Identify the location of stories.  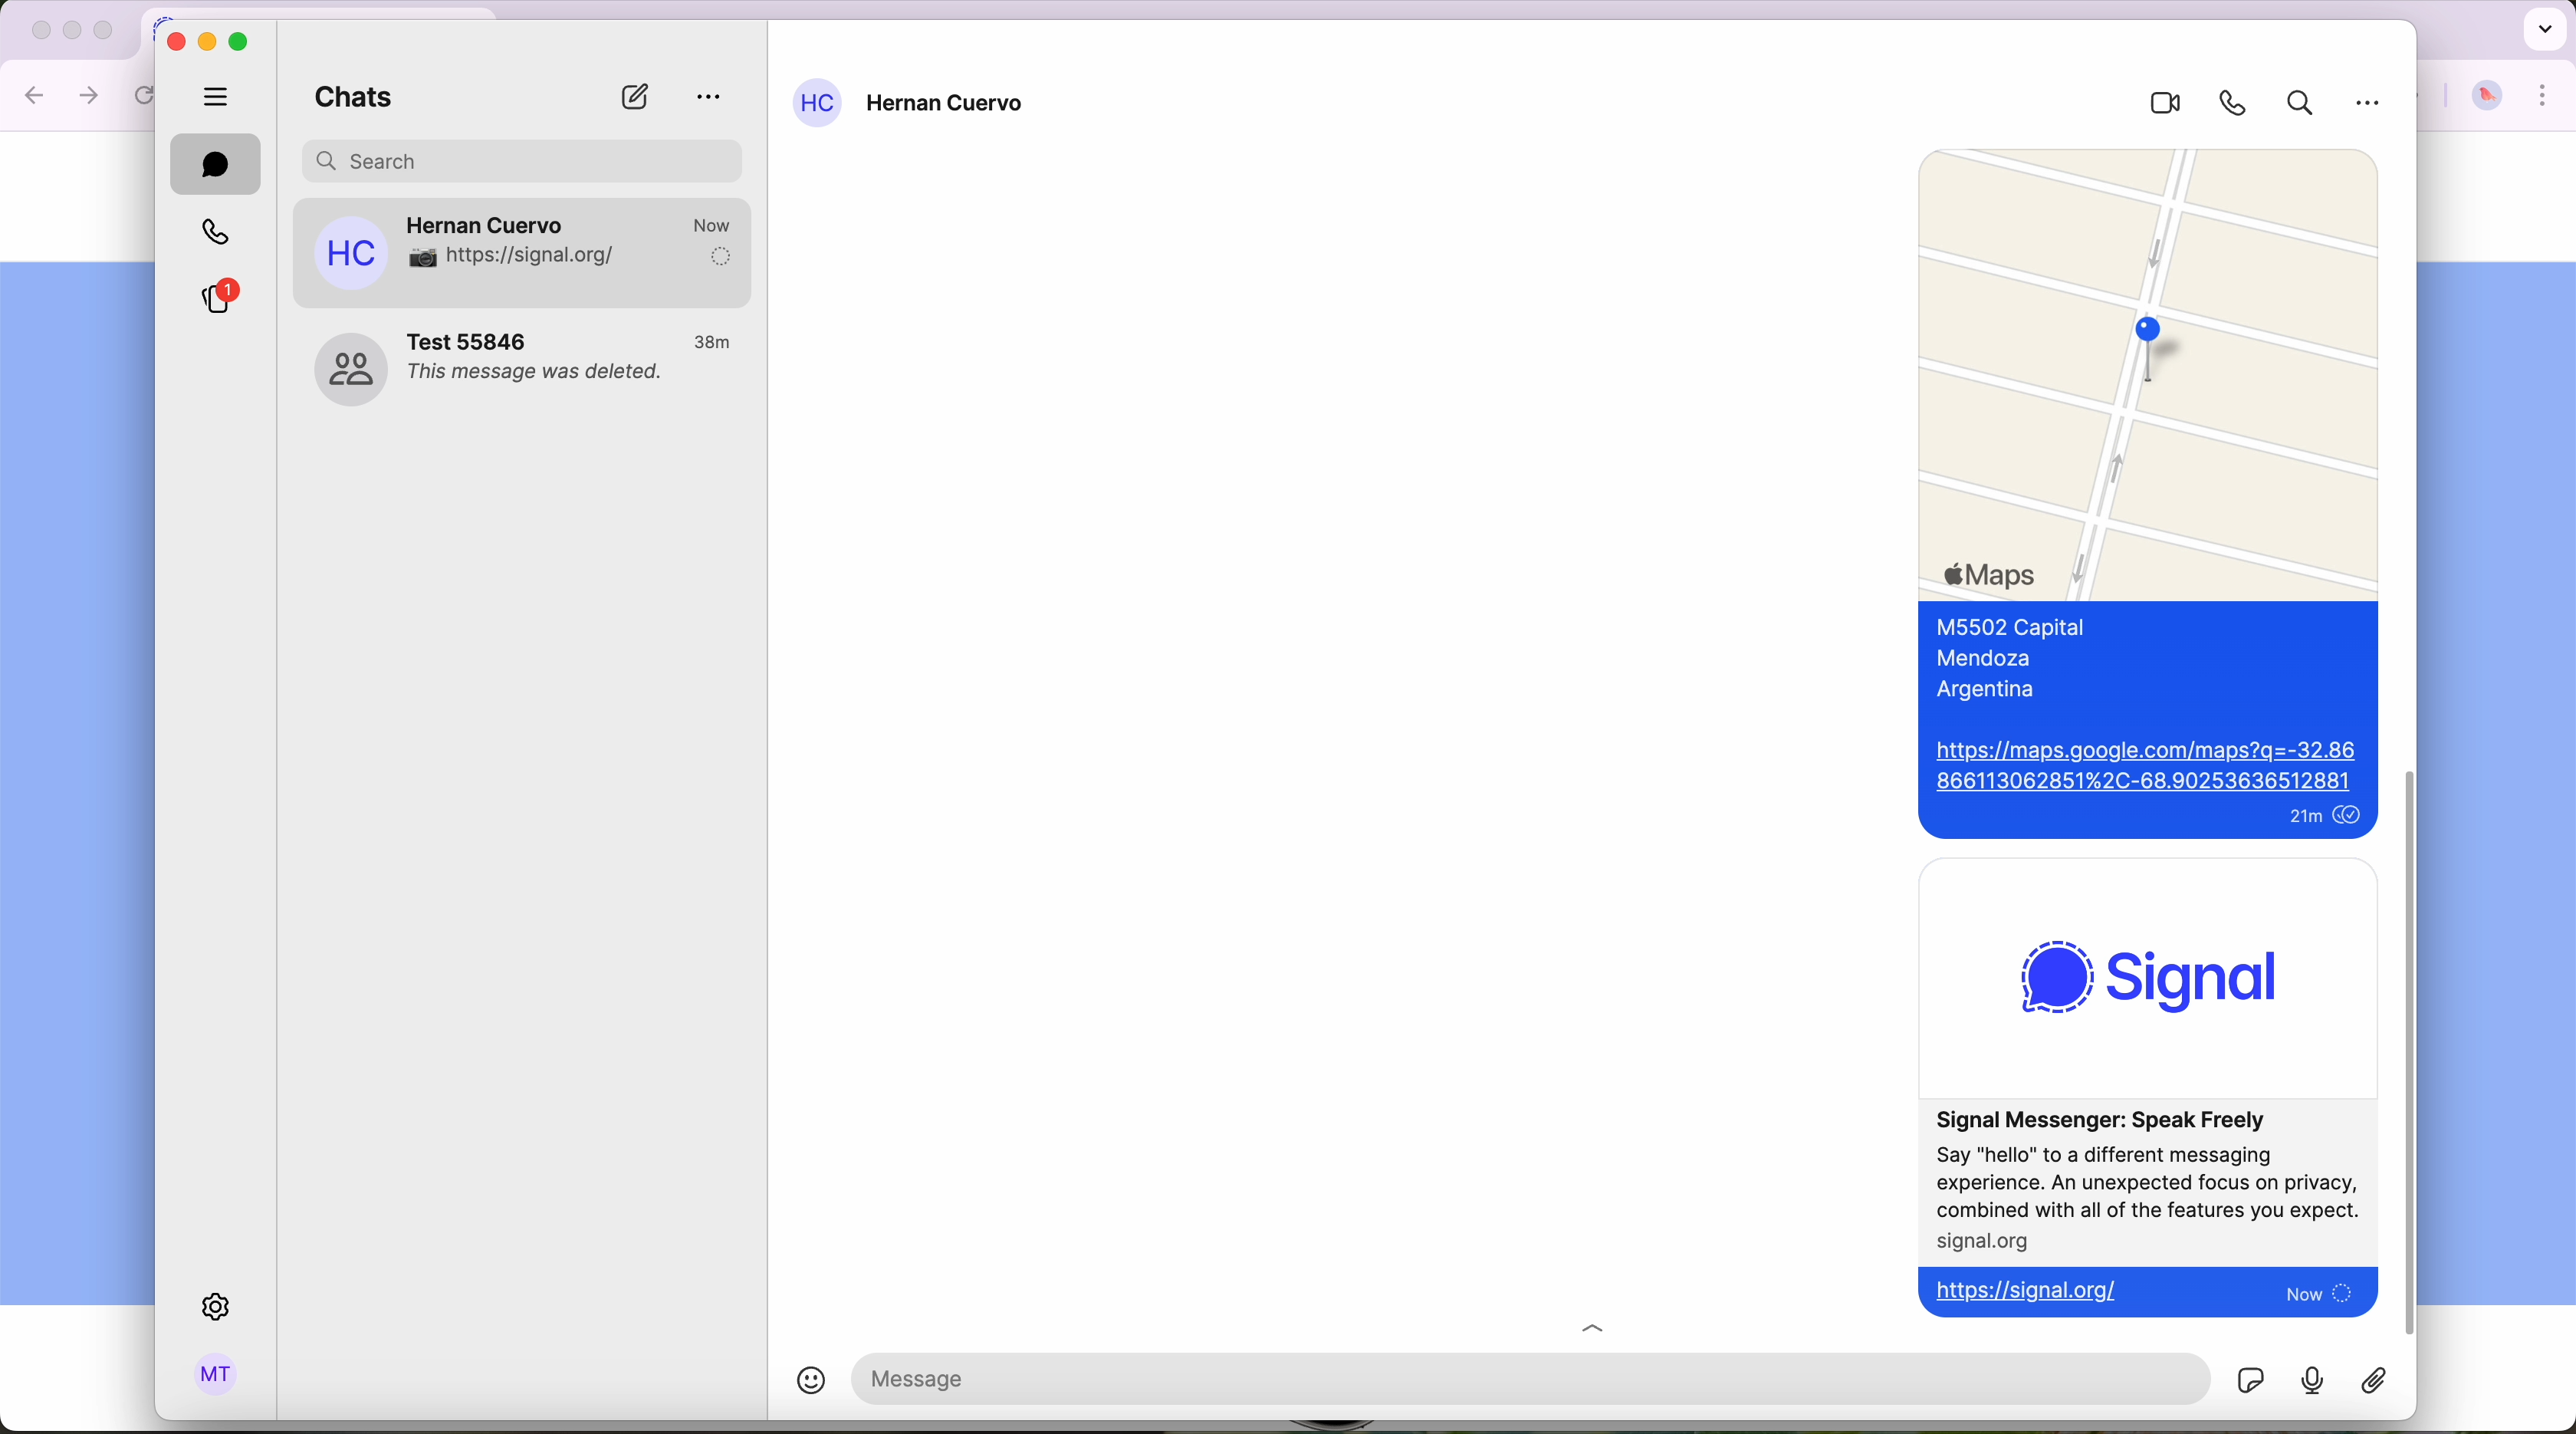
(216, 298).